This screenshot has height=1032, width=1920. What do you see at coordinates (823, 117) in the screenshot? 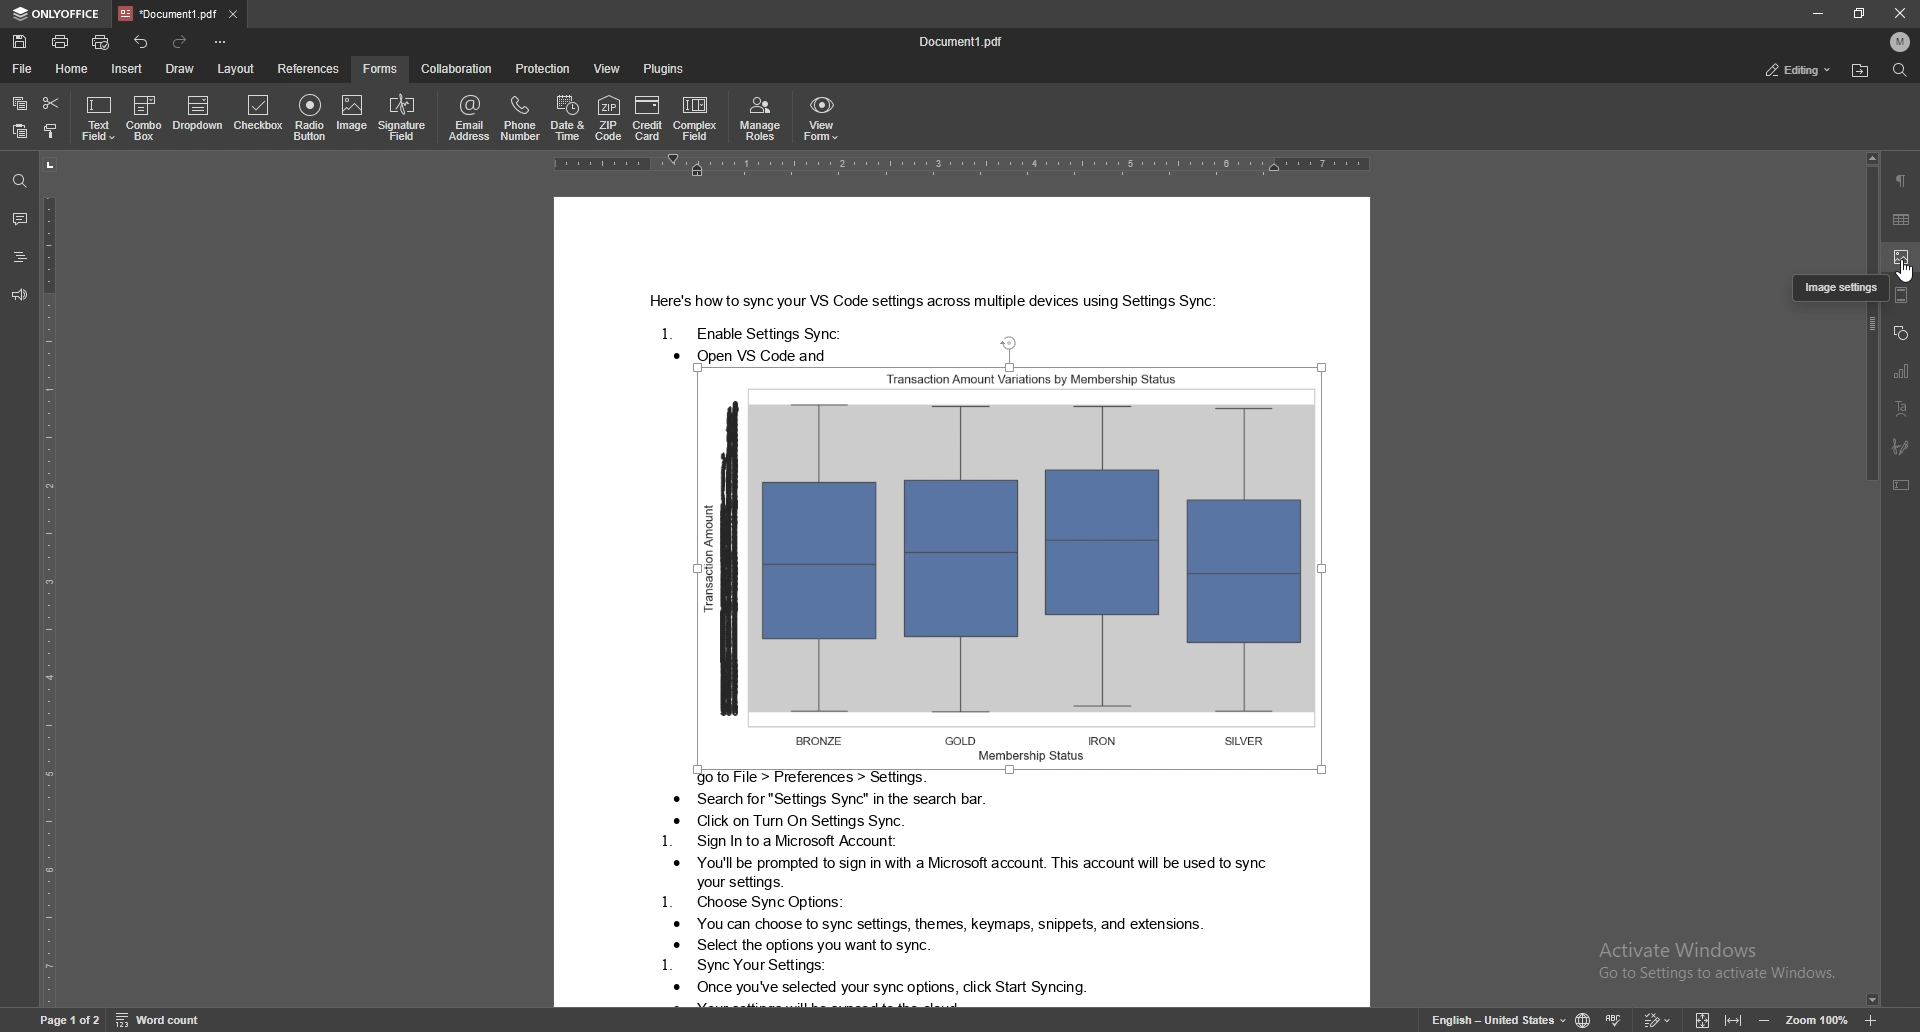
I see `view form` at bounding box center [823, 117].